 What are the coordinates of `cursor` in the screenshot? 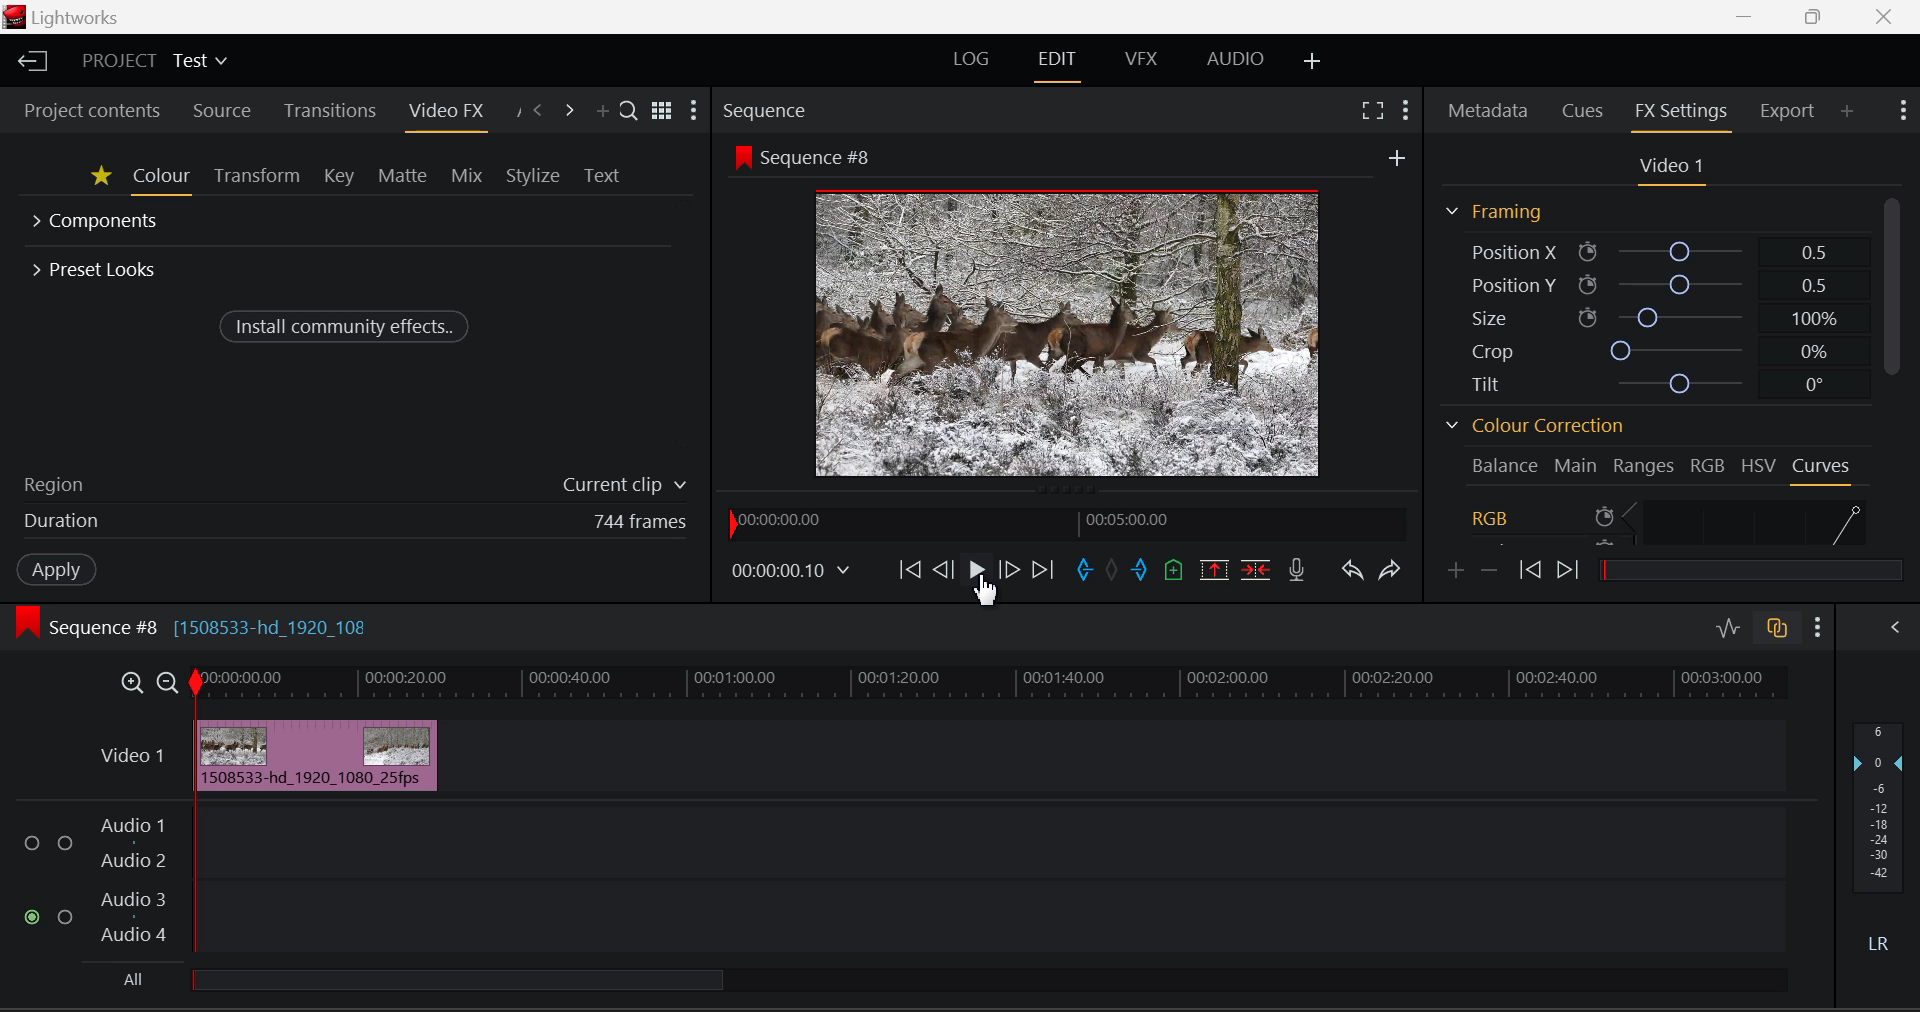 It's located at (988, 593).